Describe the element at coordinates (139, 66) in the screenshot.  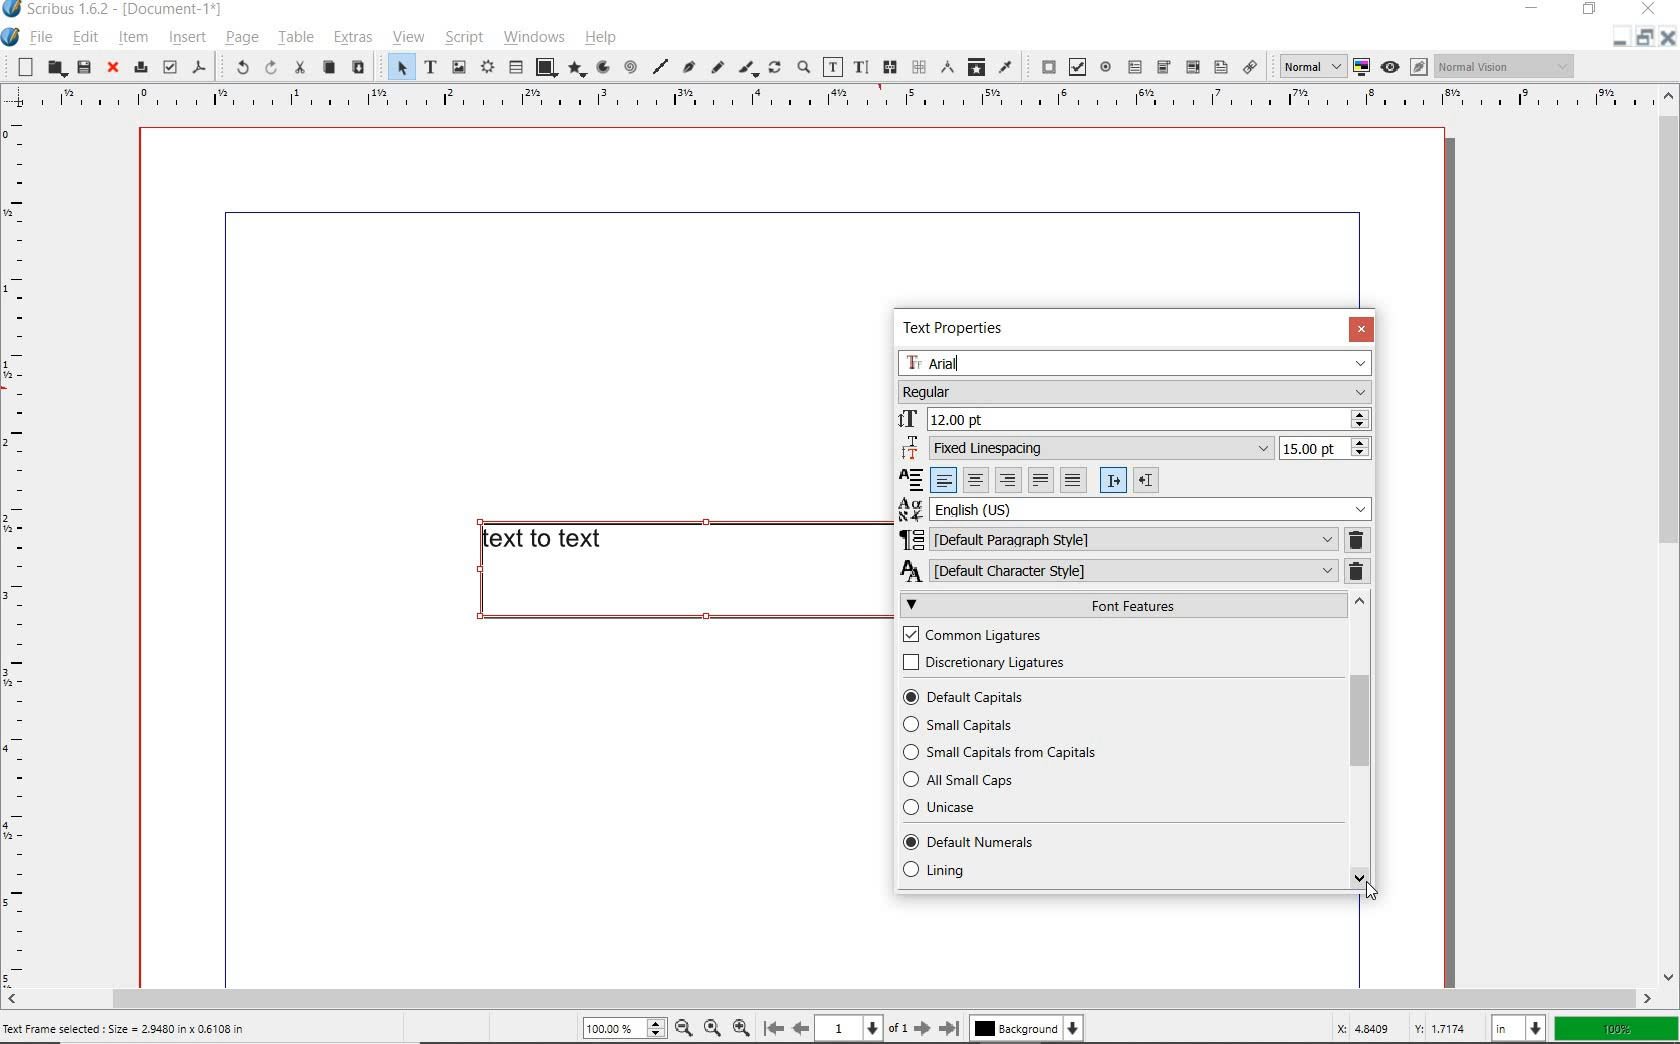
I see `print` at that location.